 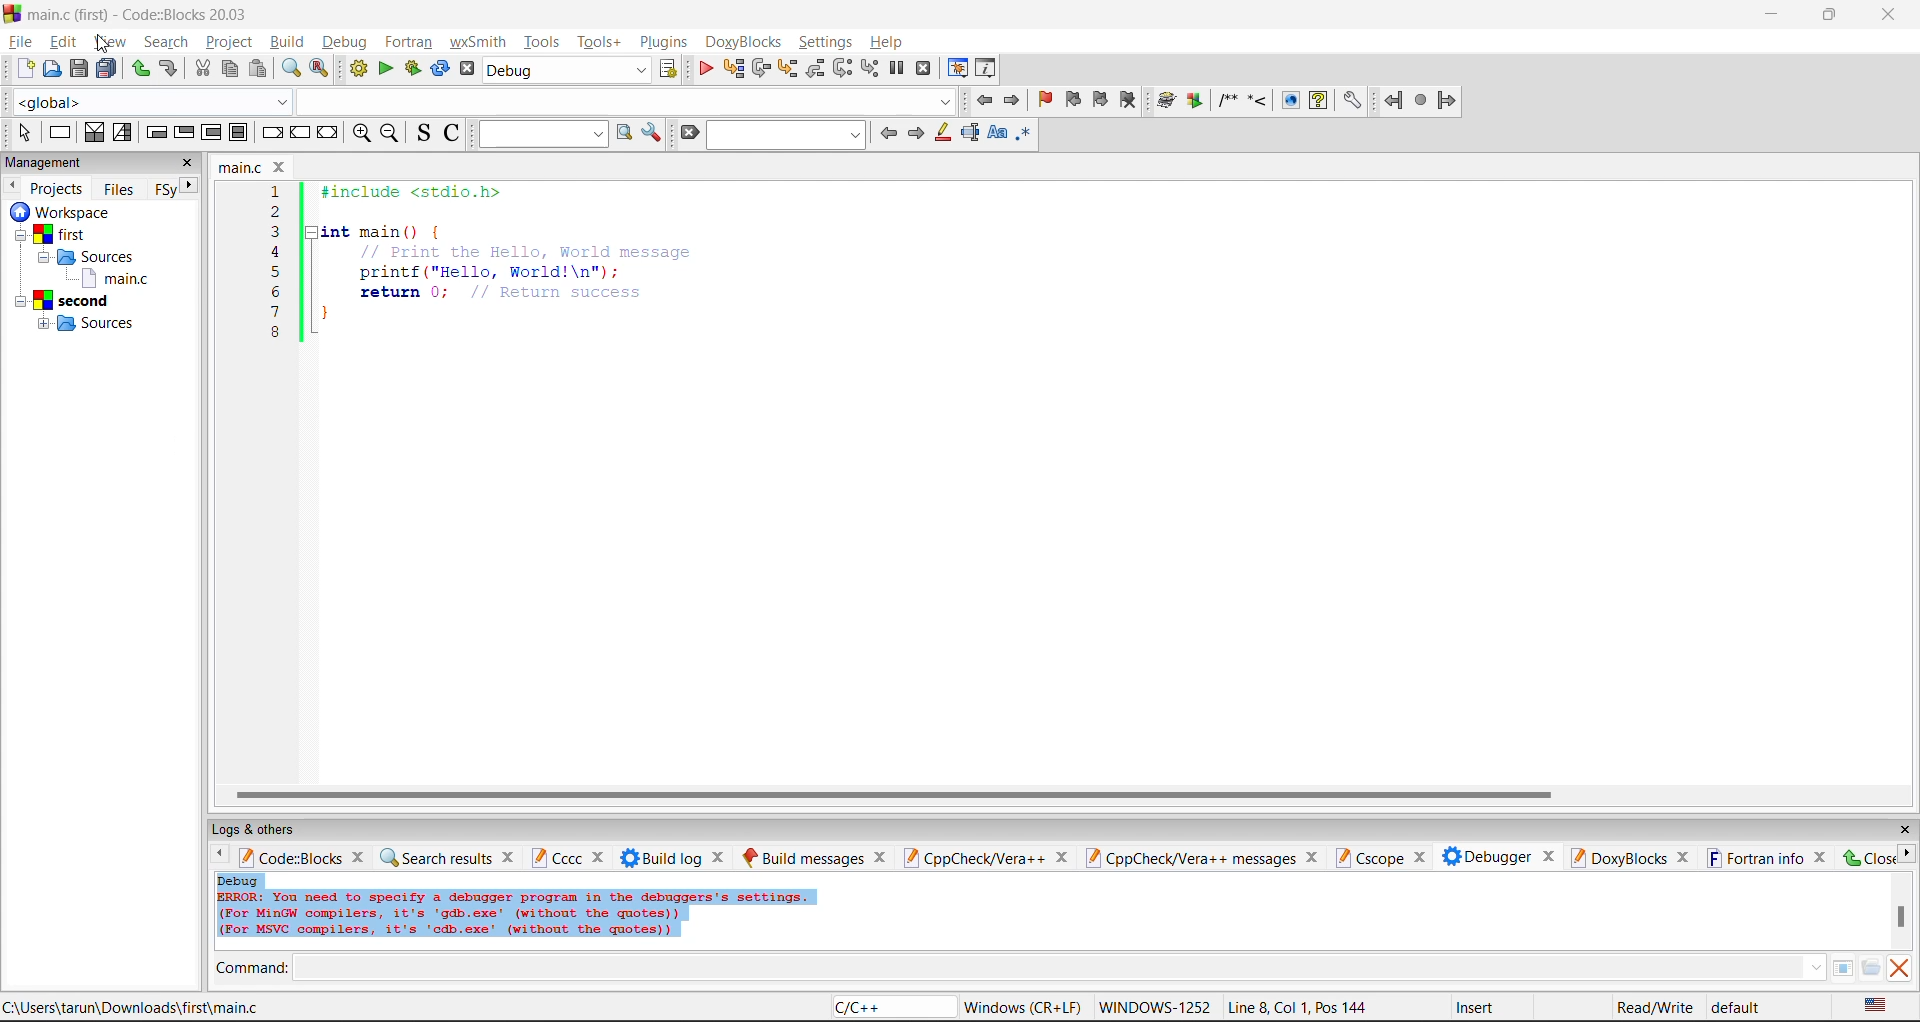 I want to click on build, so click(x=358, y=71).